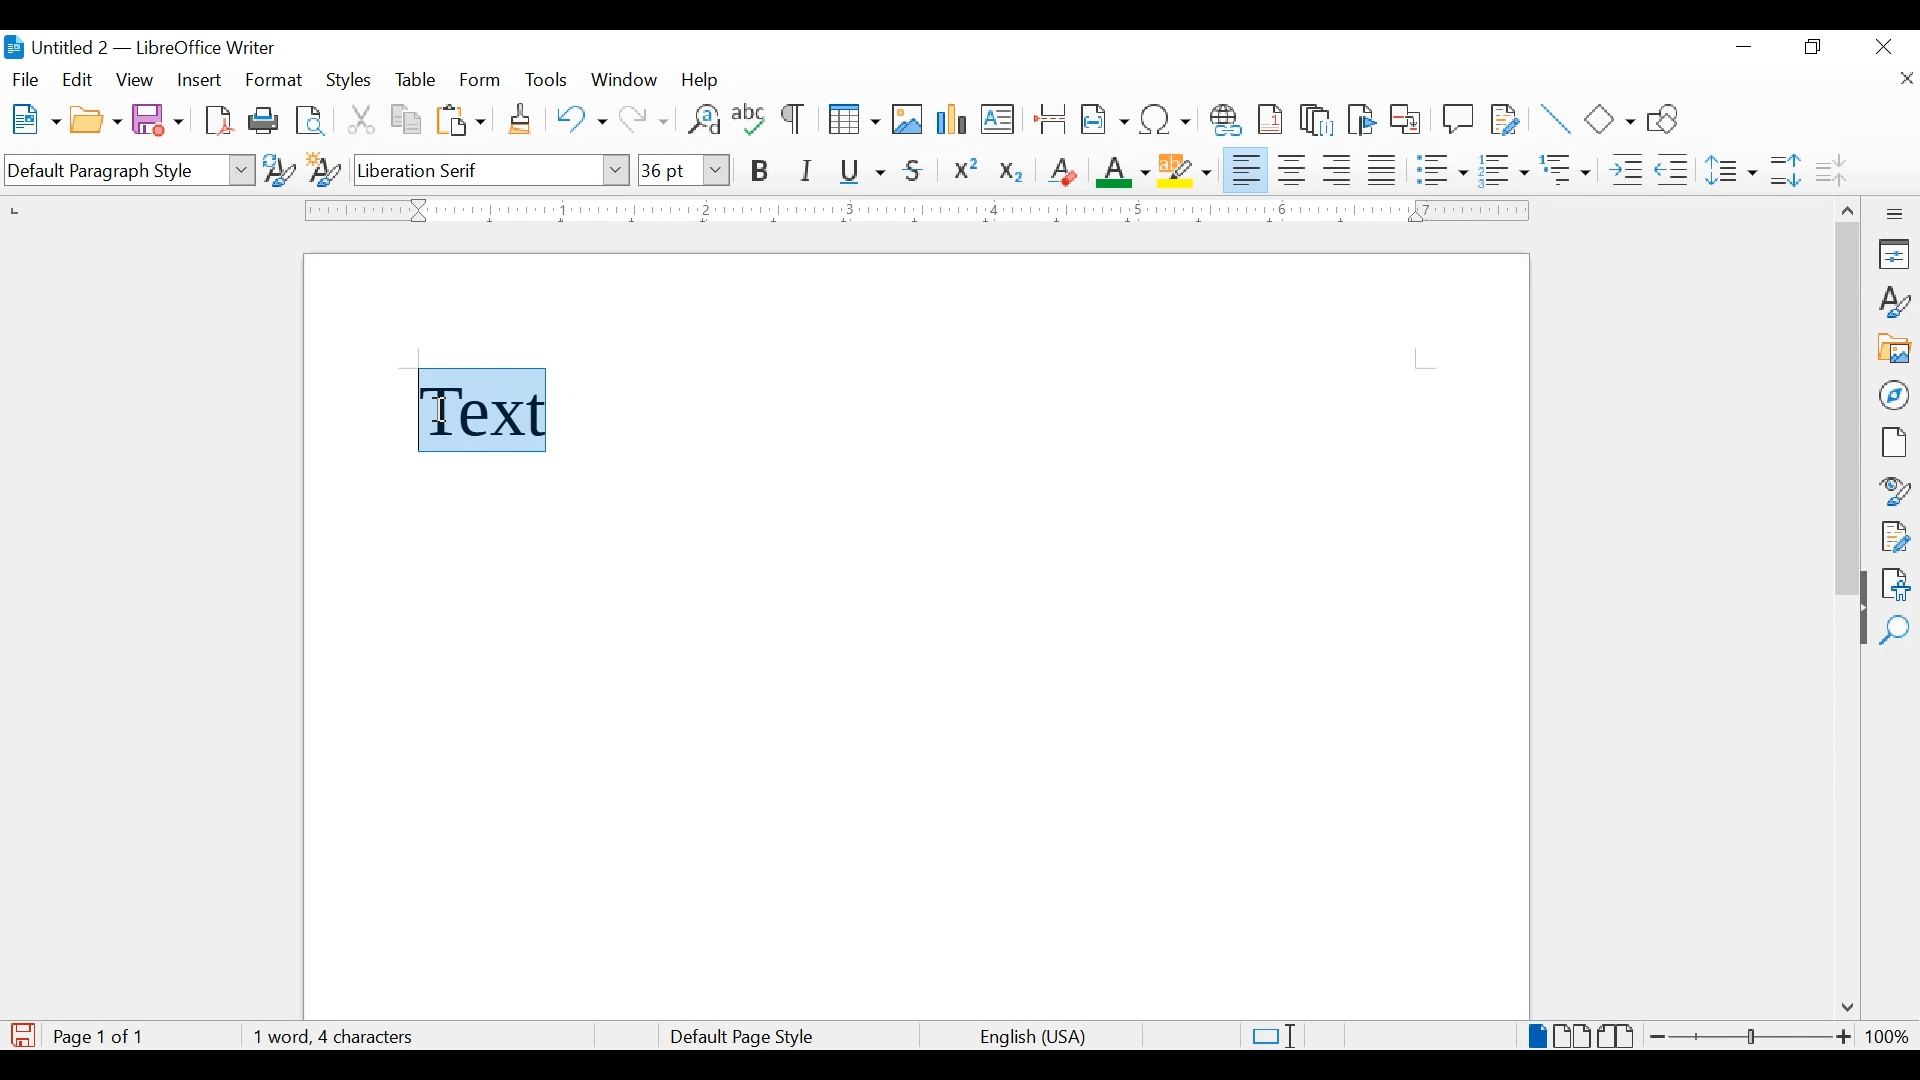 The width and height of the screenshot is (1920, 1080). I want to click on drag handle, so click(1855, 627).